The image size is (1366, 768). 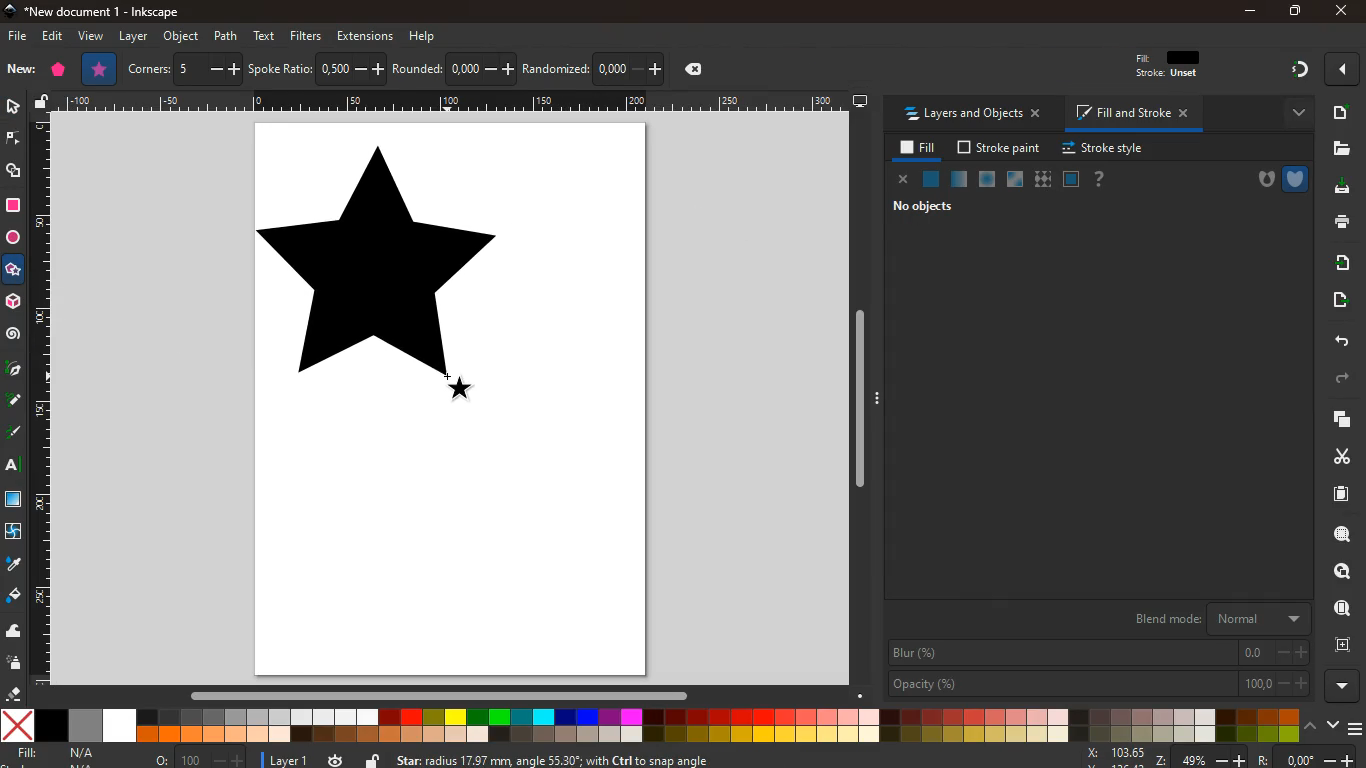 What do you see at coordinates (50, 404) in the screenshot?
I see `Draw scale` at bounding box center [50, 404].